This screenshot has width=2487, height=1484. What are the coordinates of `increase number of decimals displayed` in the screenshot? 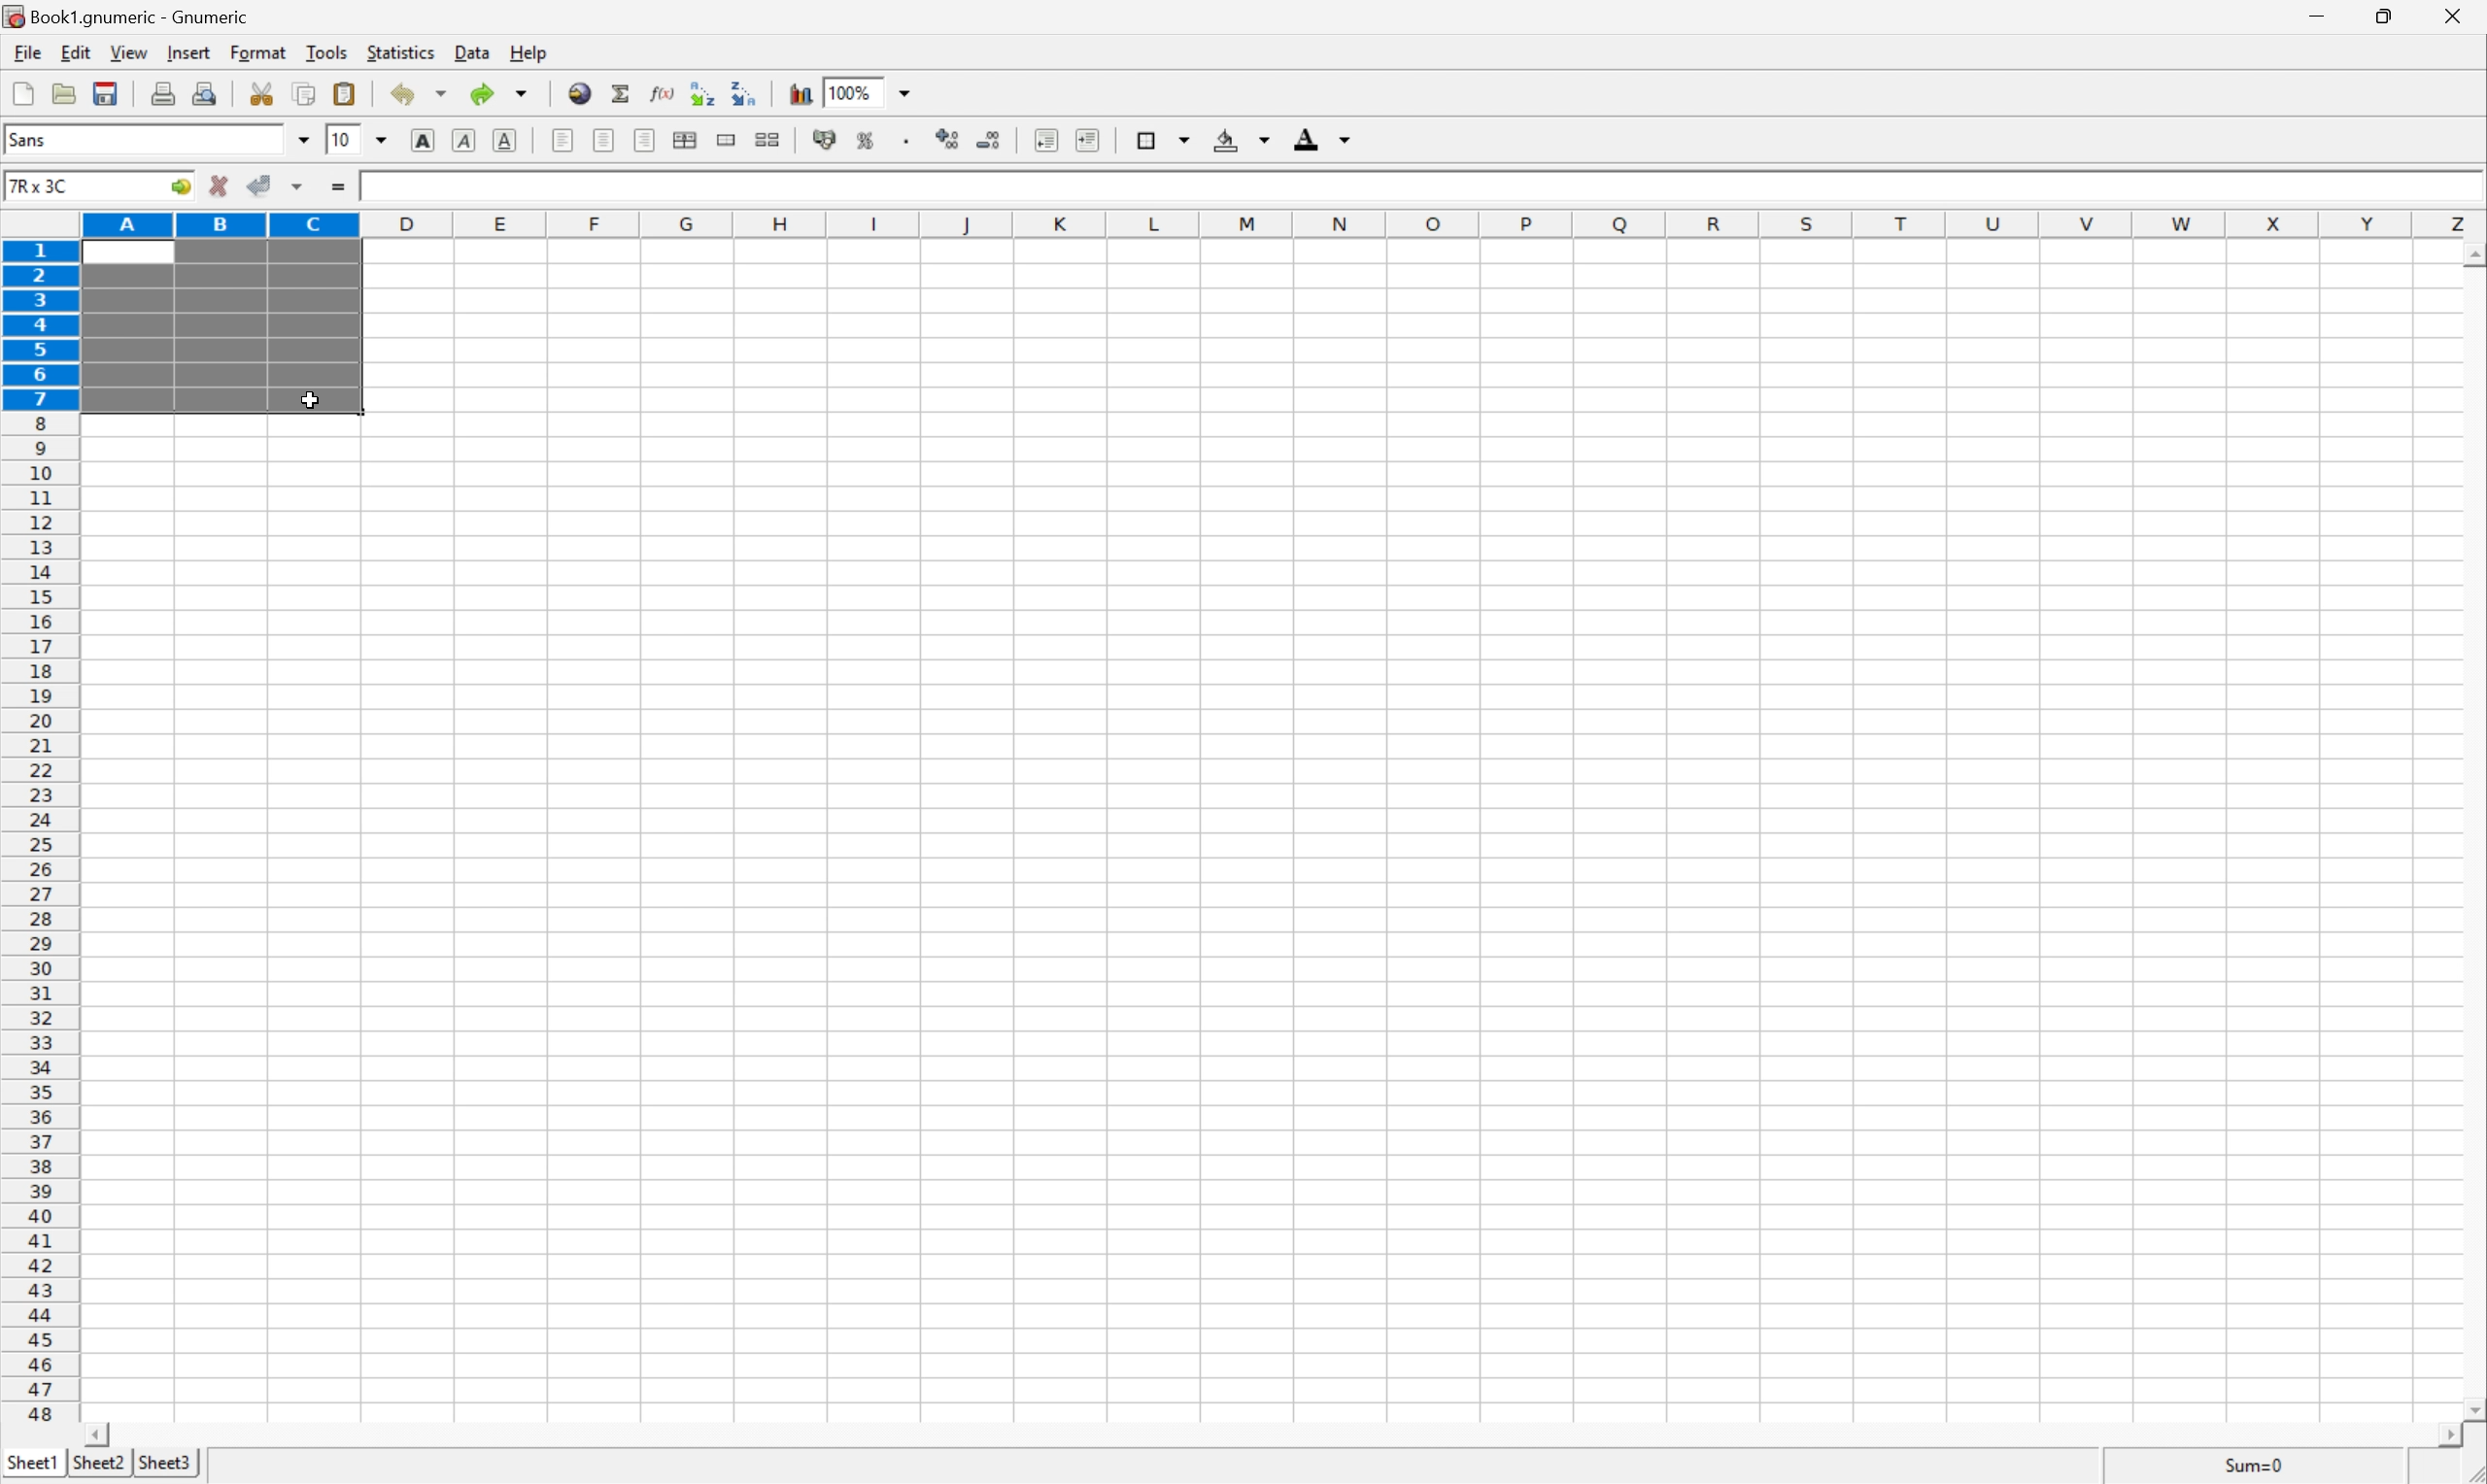 It's located at (951, 140).